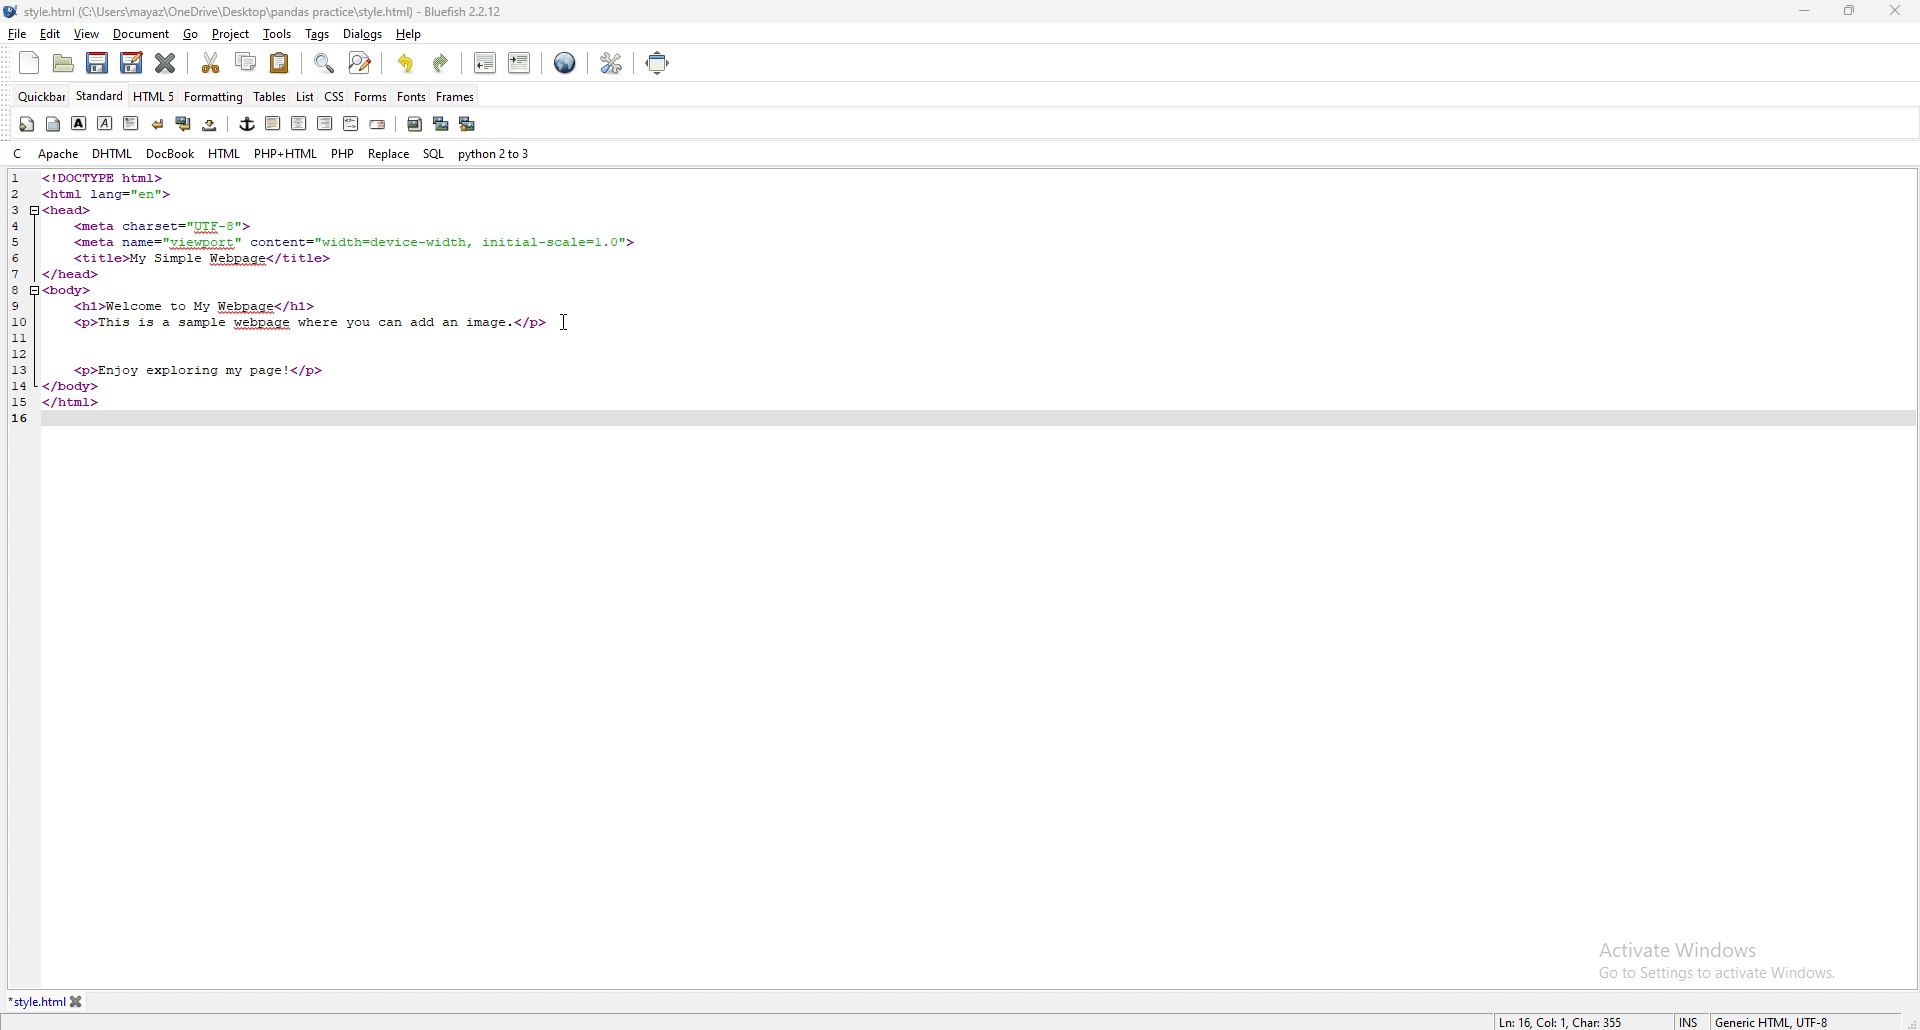 This screenshot has height=1030, width=1920. Describe the element at coordinates (316, 34) in the screenshot. I see `tags` at that location.